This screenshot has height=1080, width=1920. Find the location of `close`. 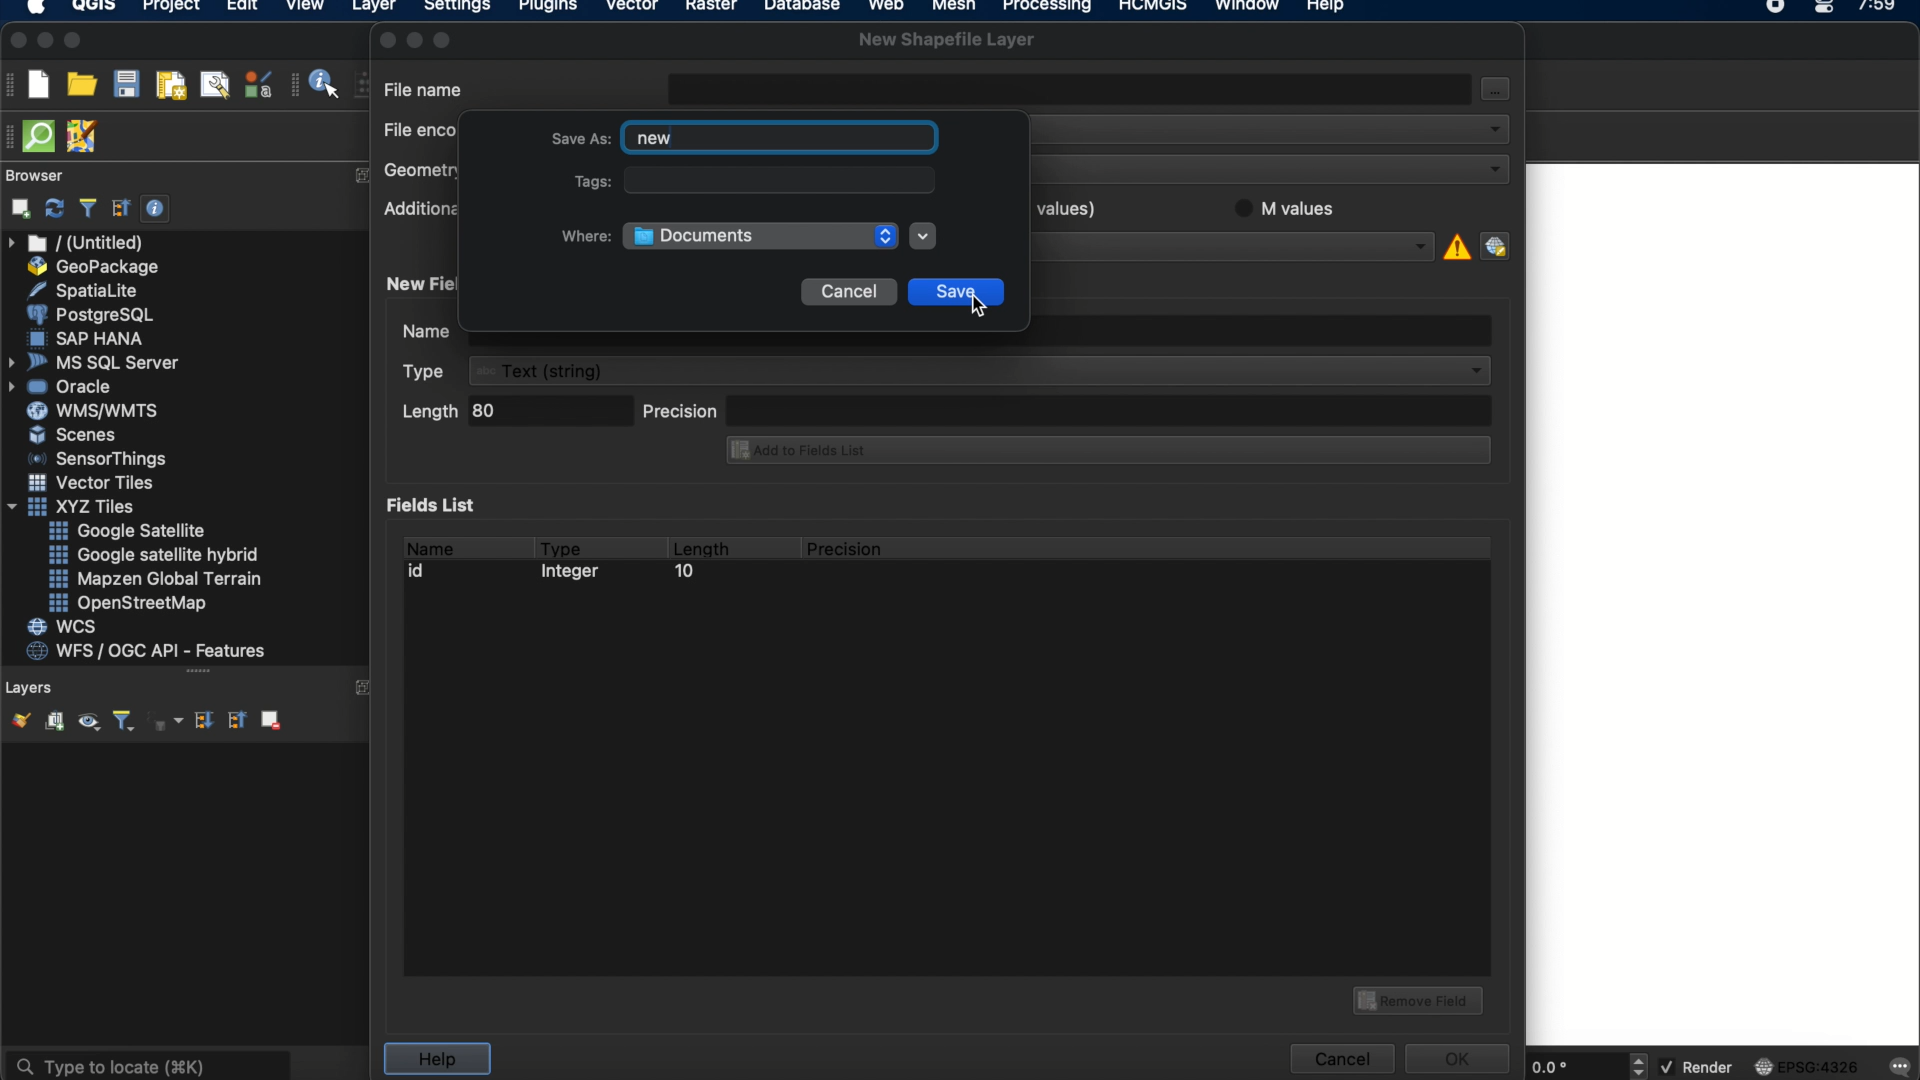

close is located at coordinates (16, 41).